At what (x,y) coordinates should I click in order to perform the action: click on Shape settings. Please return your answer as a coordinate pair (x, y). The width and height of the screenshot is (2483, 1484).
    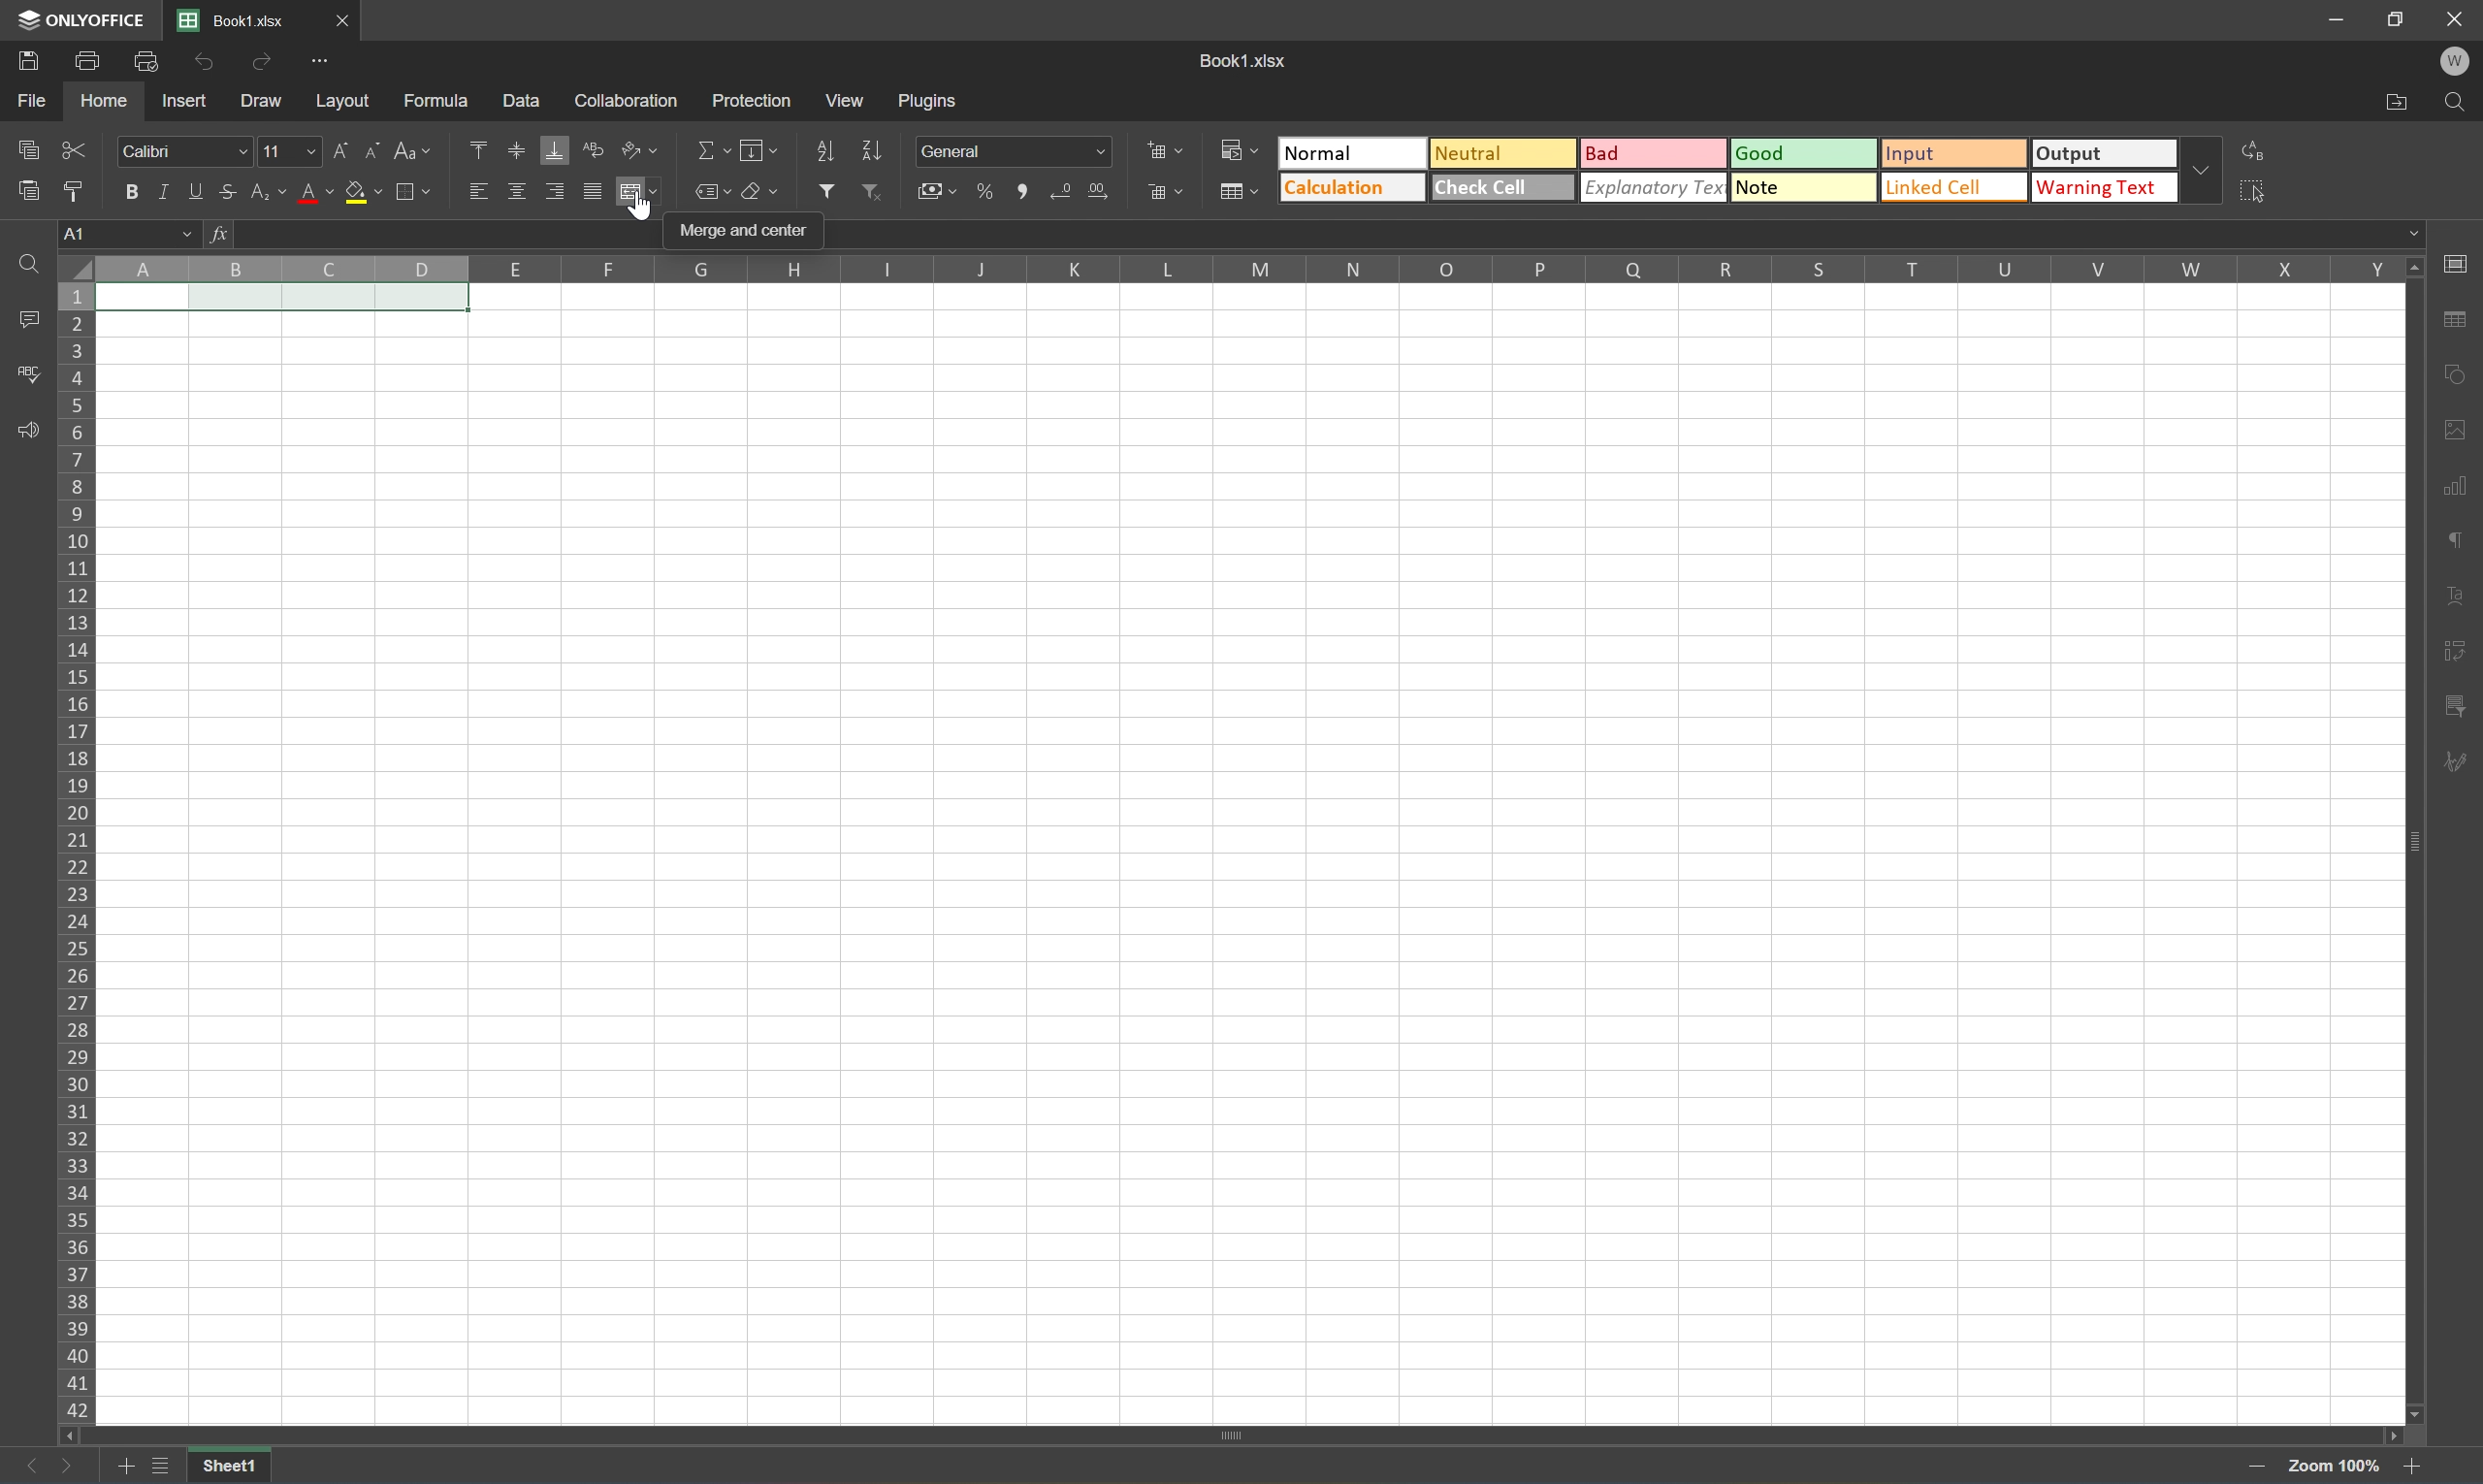
    Looking at the image, I should click on (2455, 378).